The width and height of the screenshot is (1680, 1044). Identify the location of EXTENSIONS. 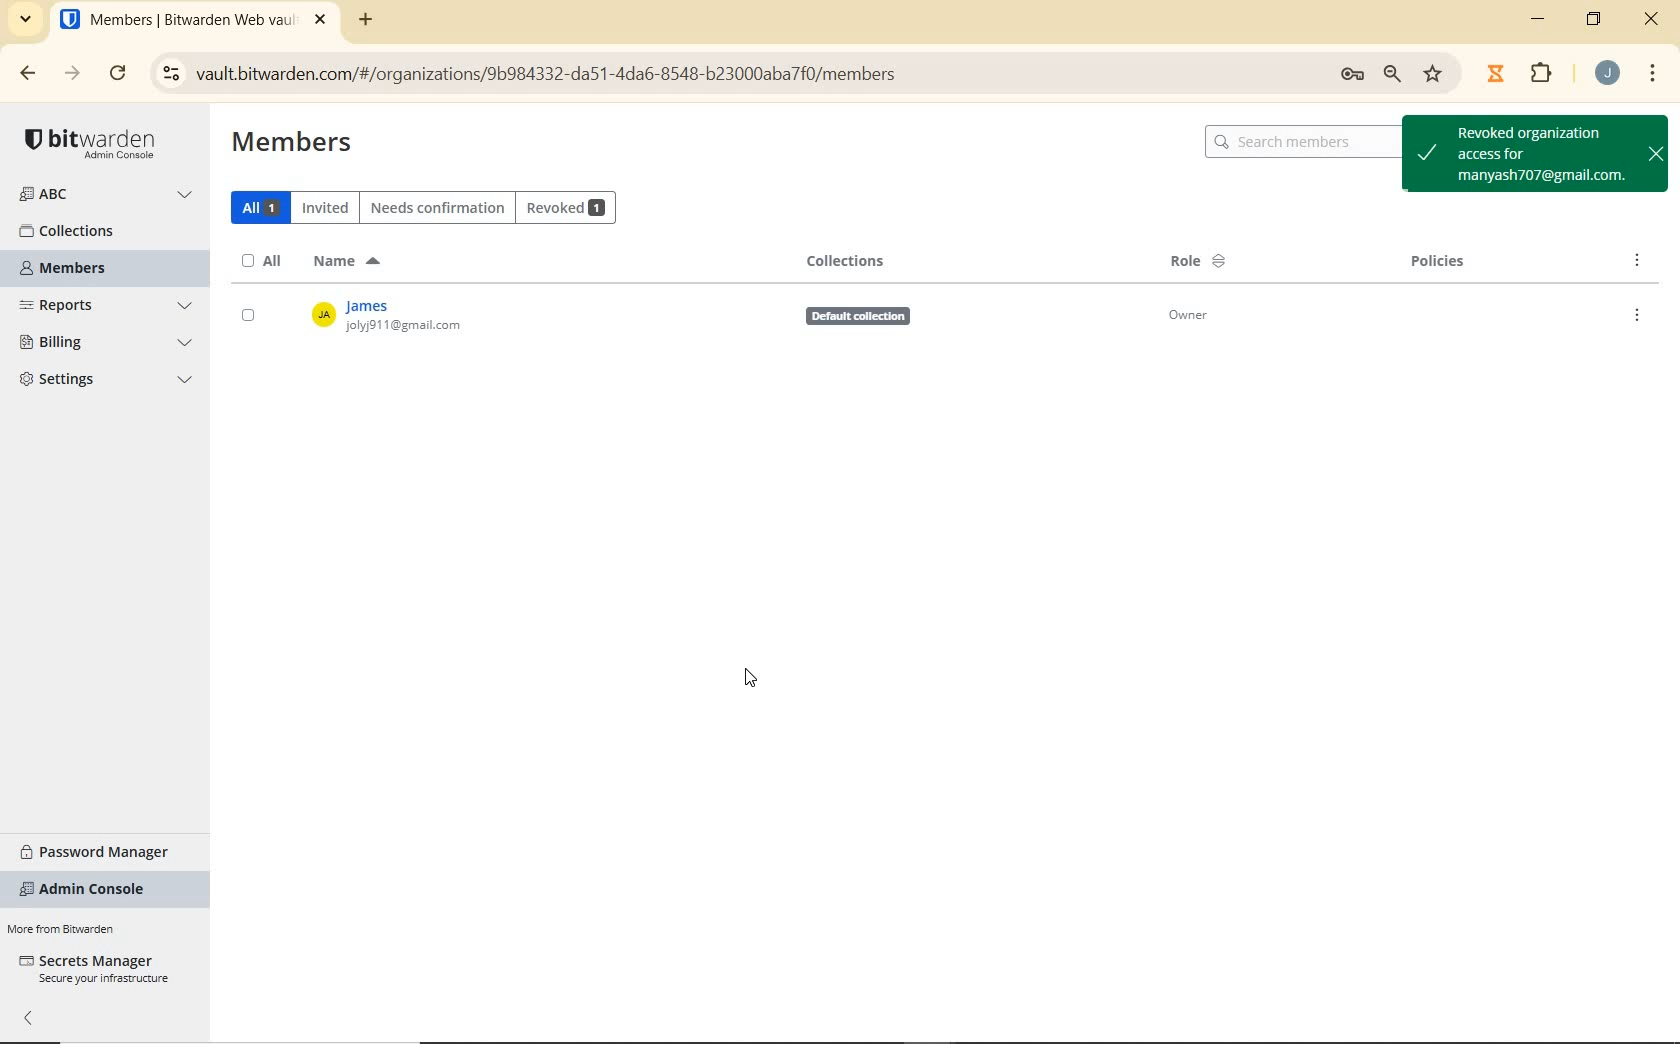
(1522, 72).